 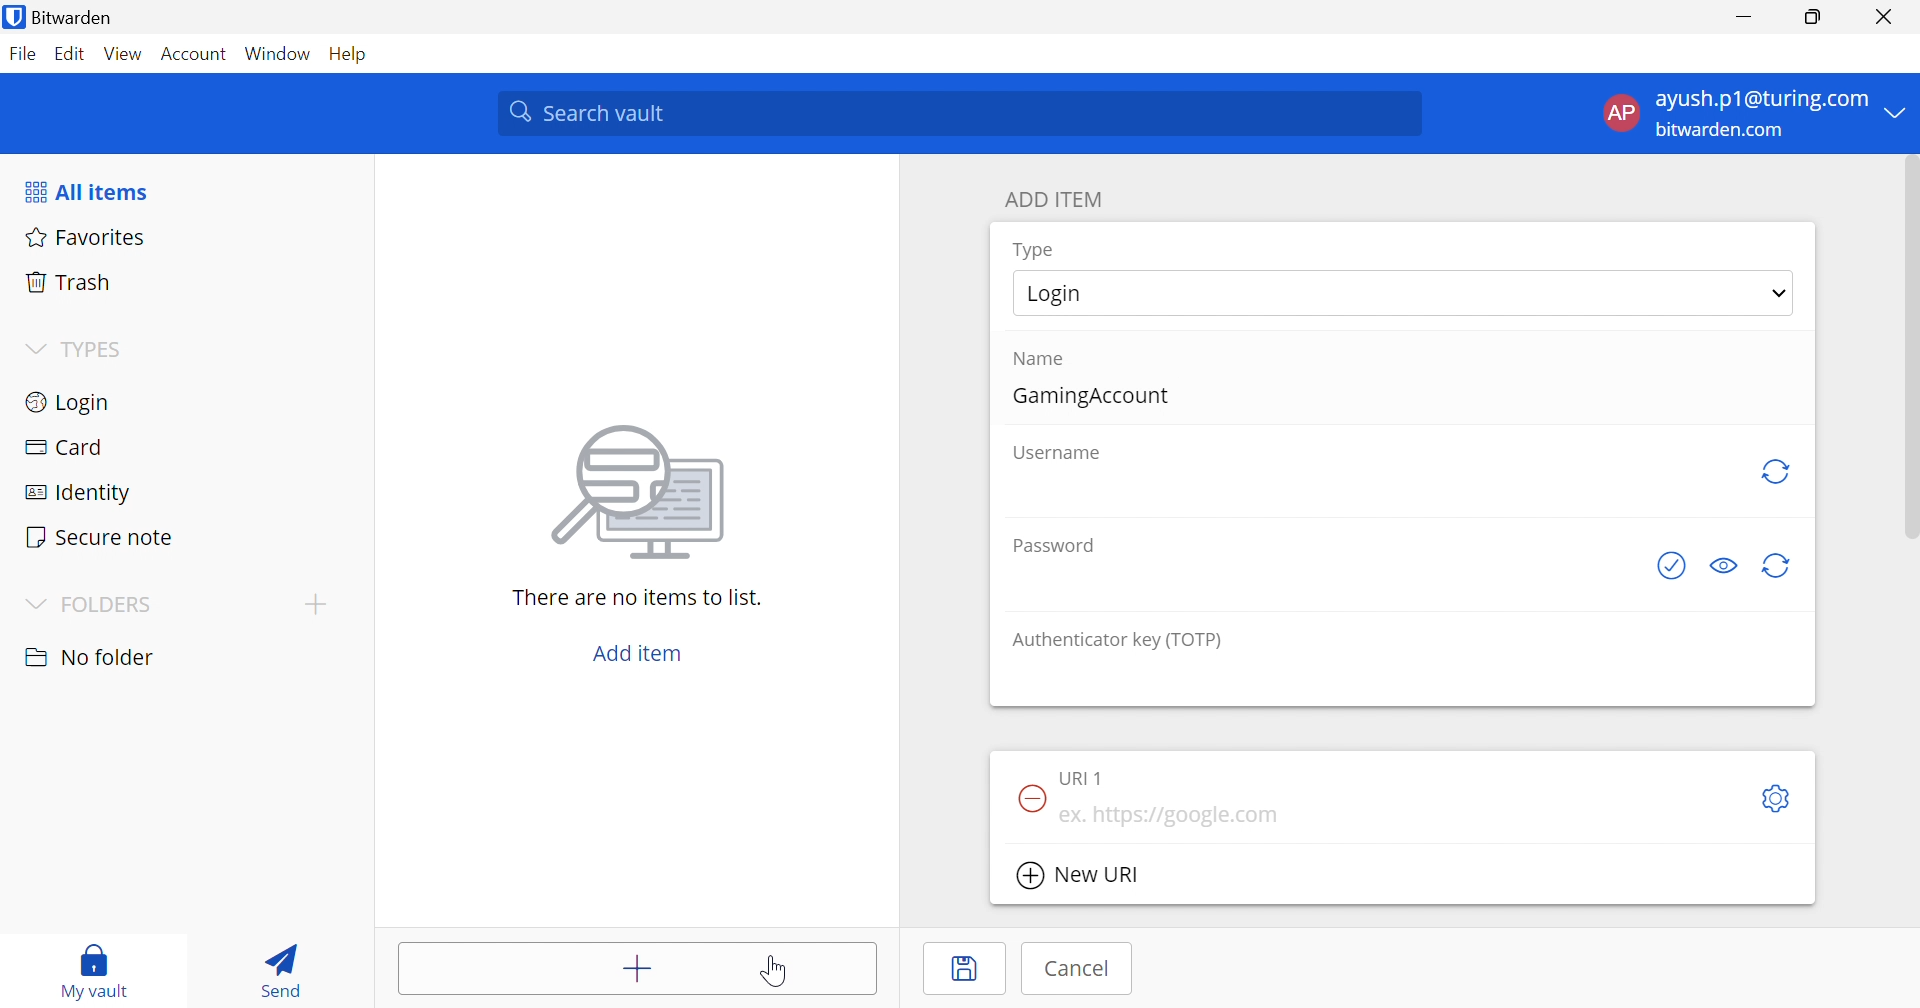 I want to click on Drop Down, so click(x=34, y=349).